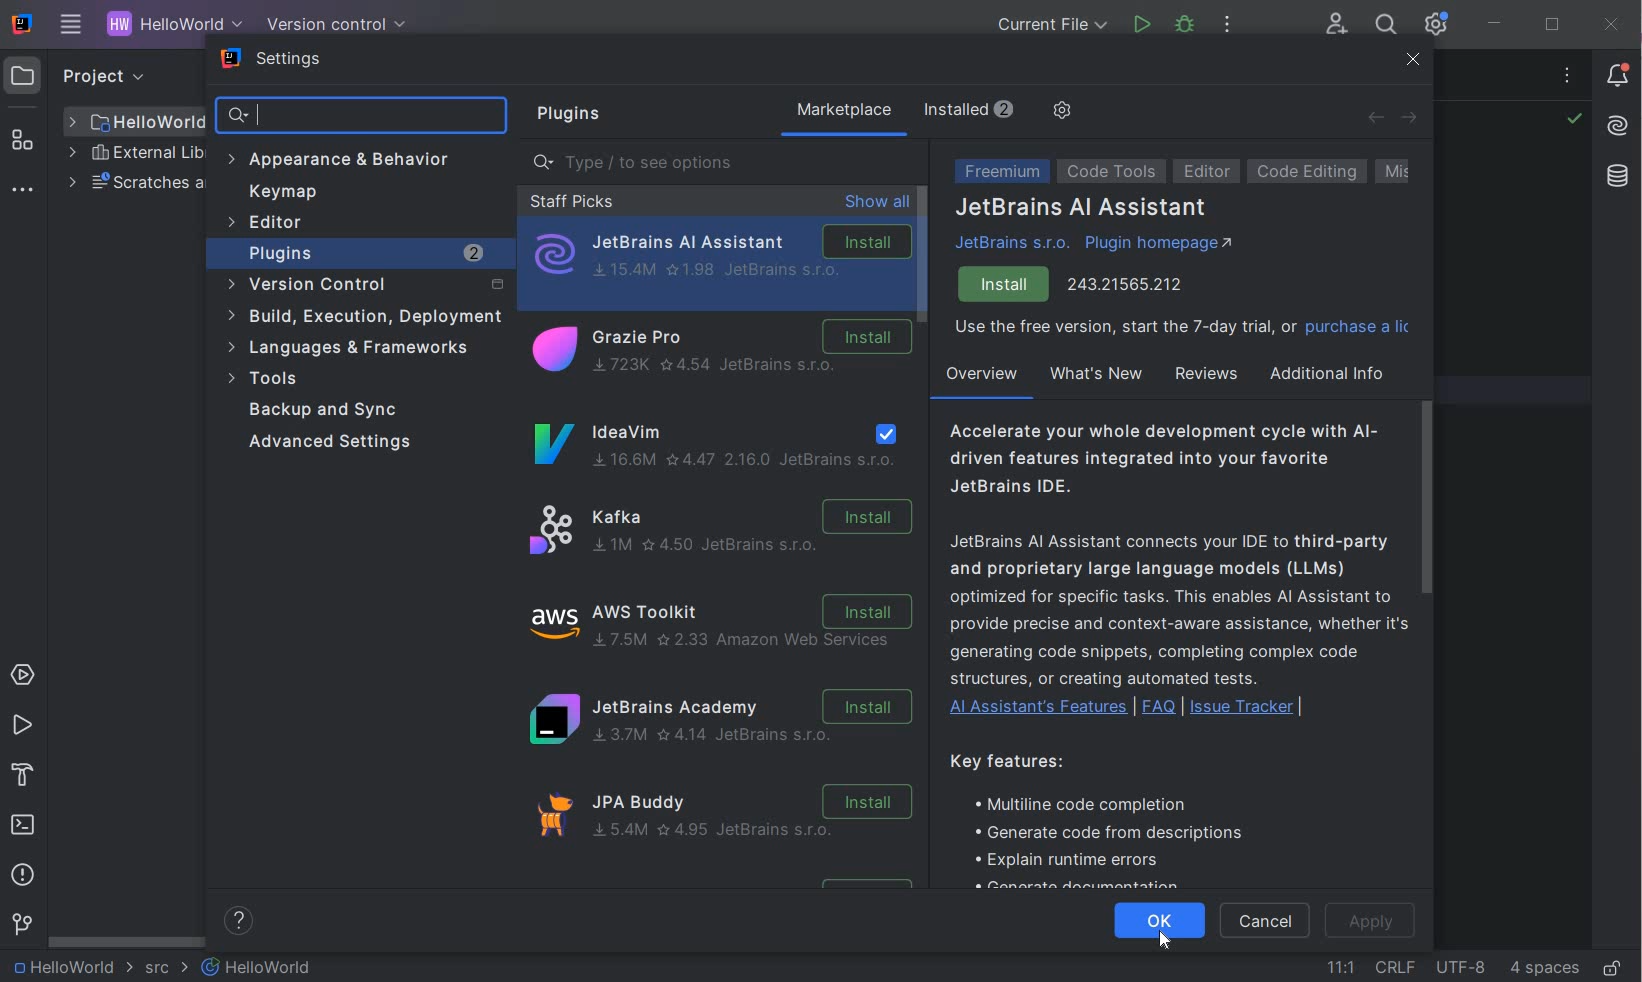  Describe the element at coordinates (274, 61) in the screenshot. I see `settings` at that location.